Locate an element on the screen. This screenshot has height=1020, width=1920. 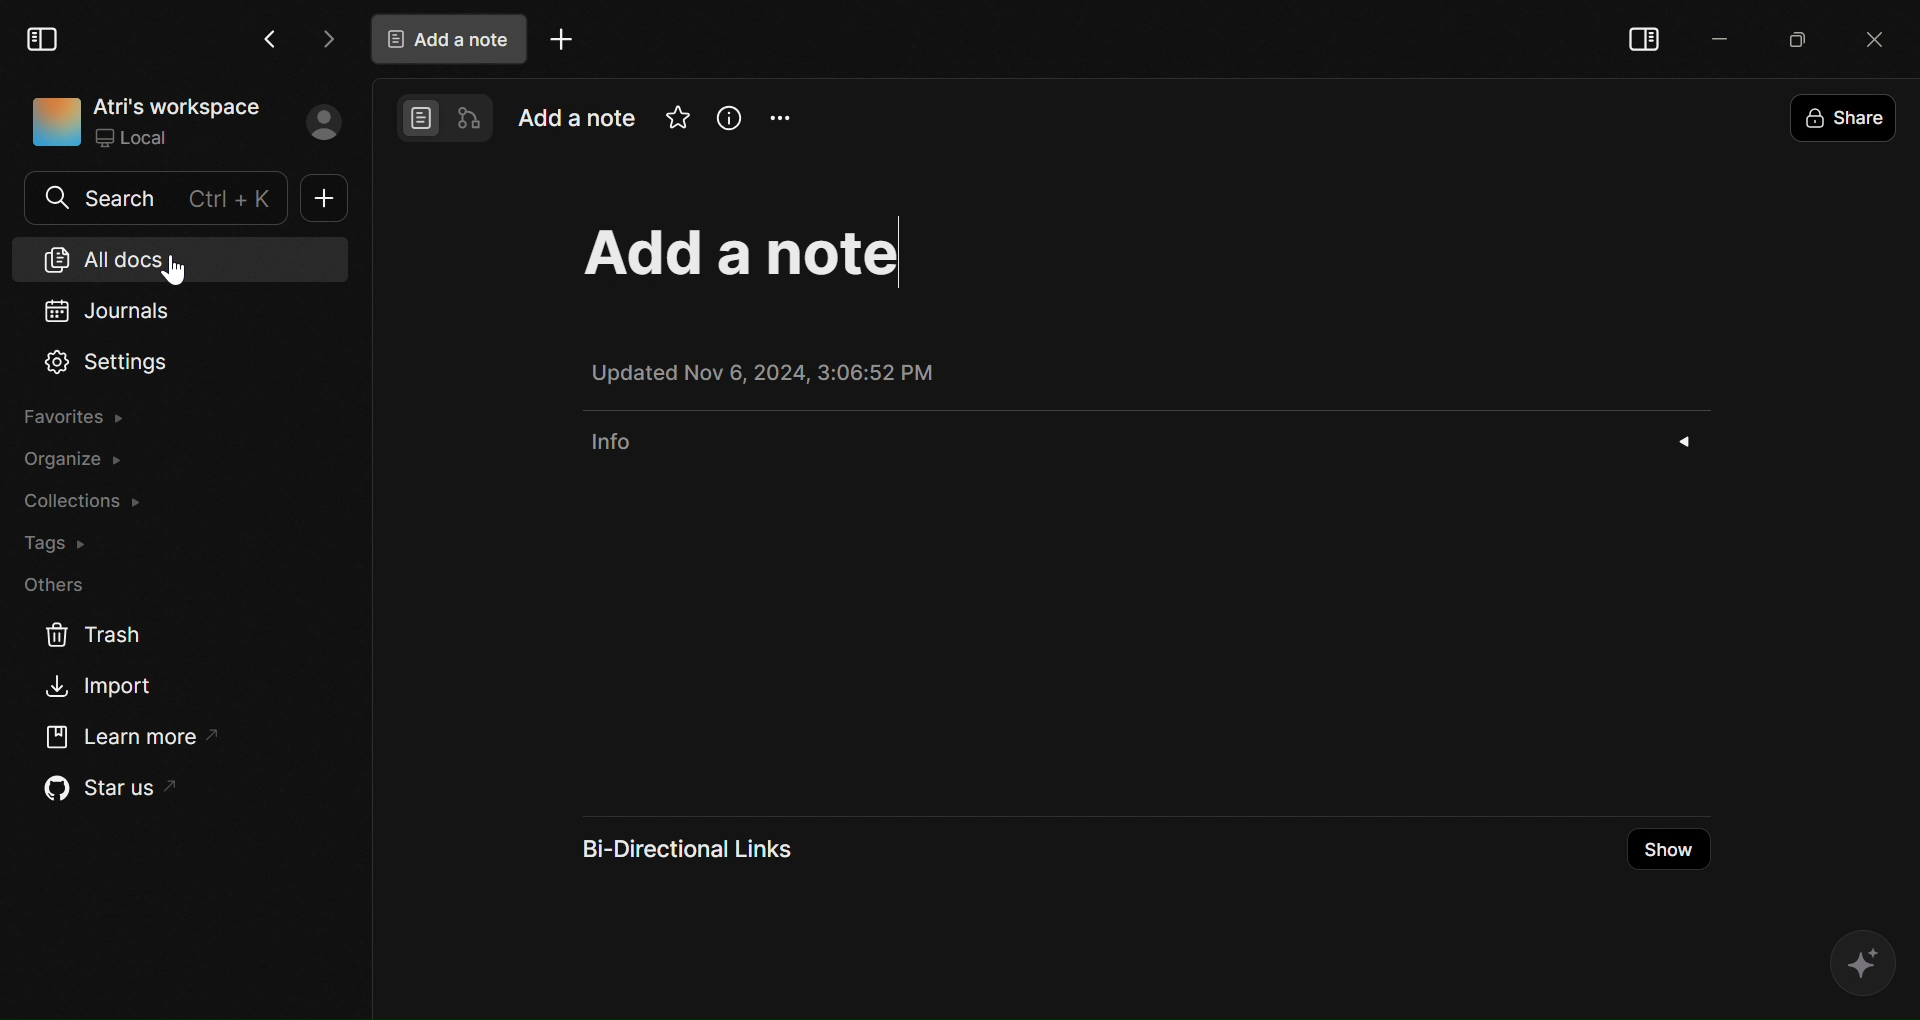
Bi-Directional Links is located at coordinates (688, 849).